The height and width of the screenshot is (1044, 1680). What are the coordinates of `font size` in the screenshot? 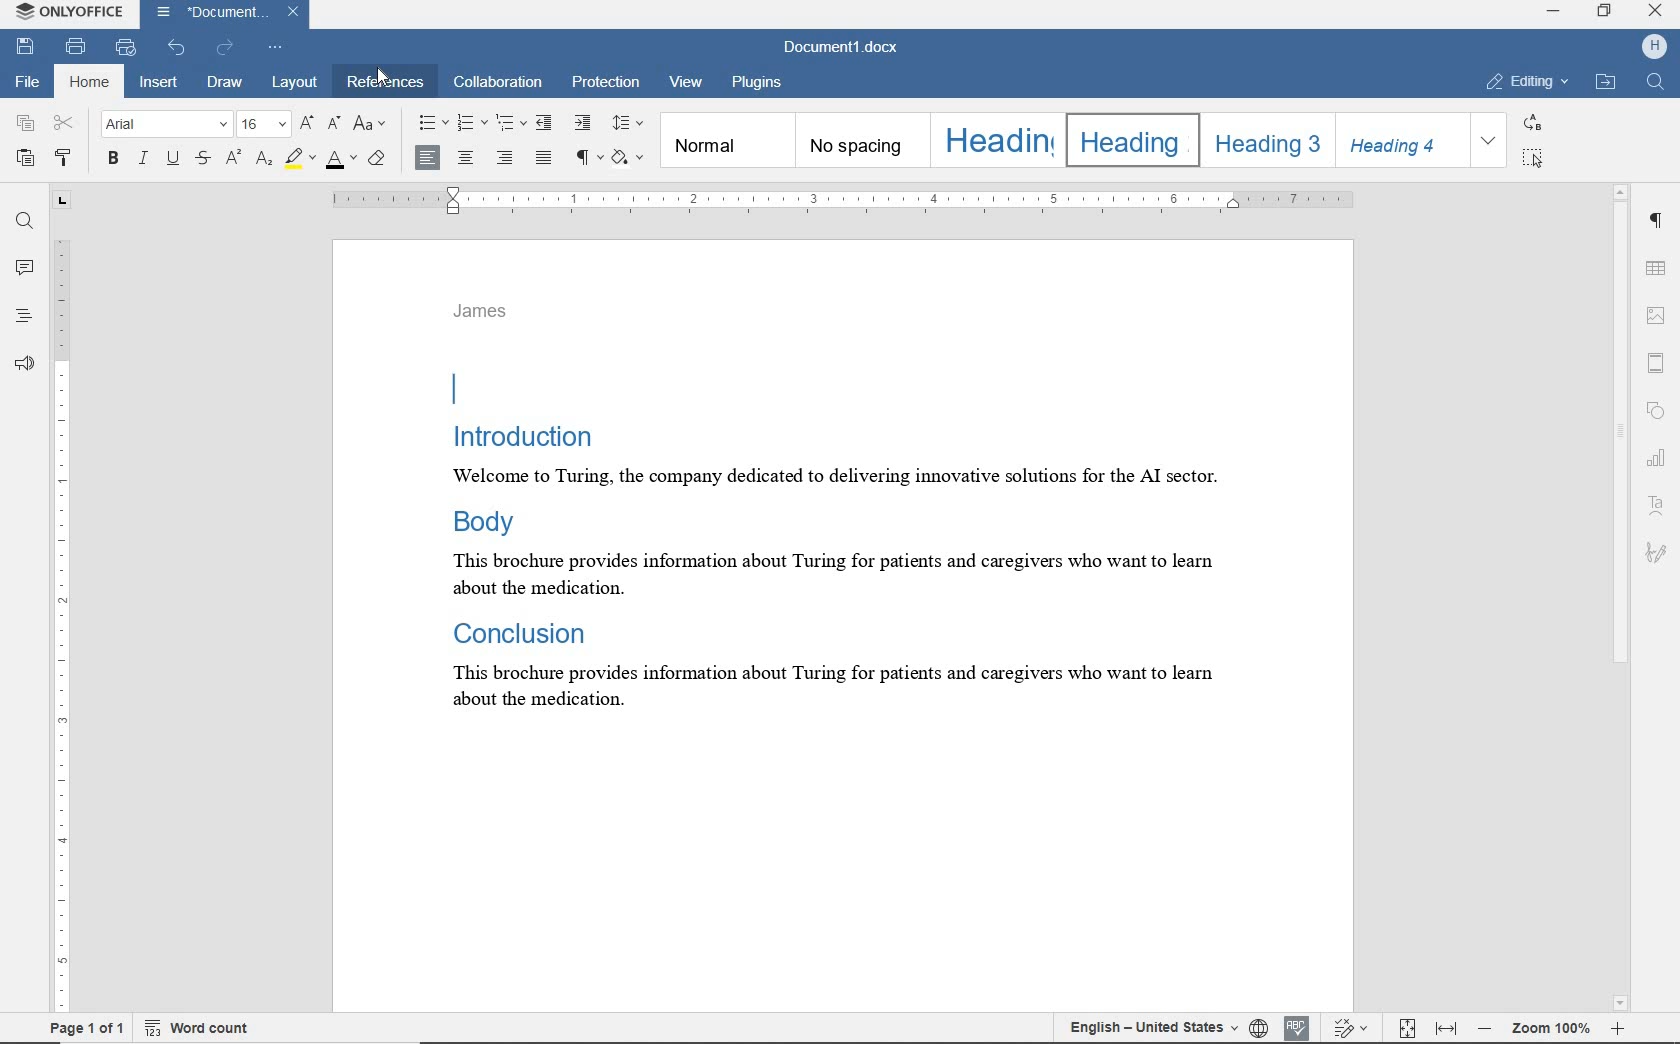 It's located at (264, 125).